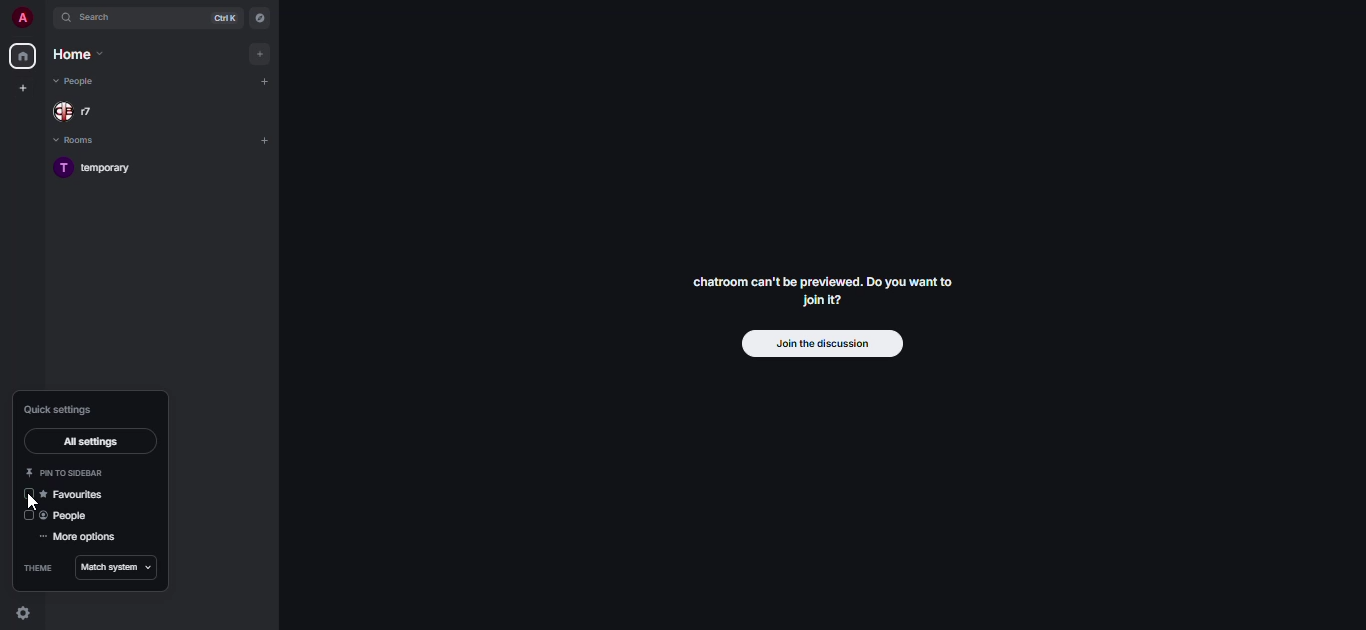 This screenshot has height=630, width=1366. Describe the element at coordinates (29, 493) in the screenshot. I see `disabled` at that location.